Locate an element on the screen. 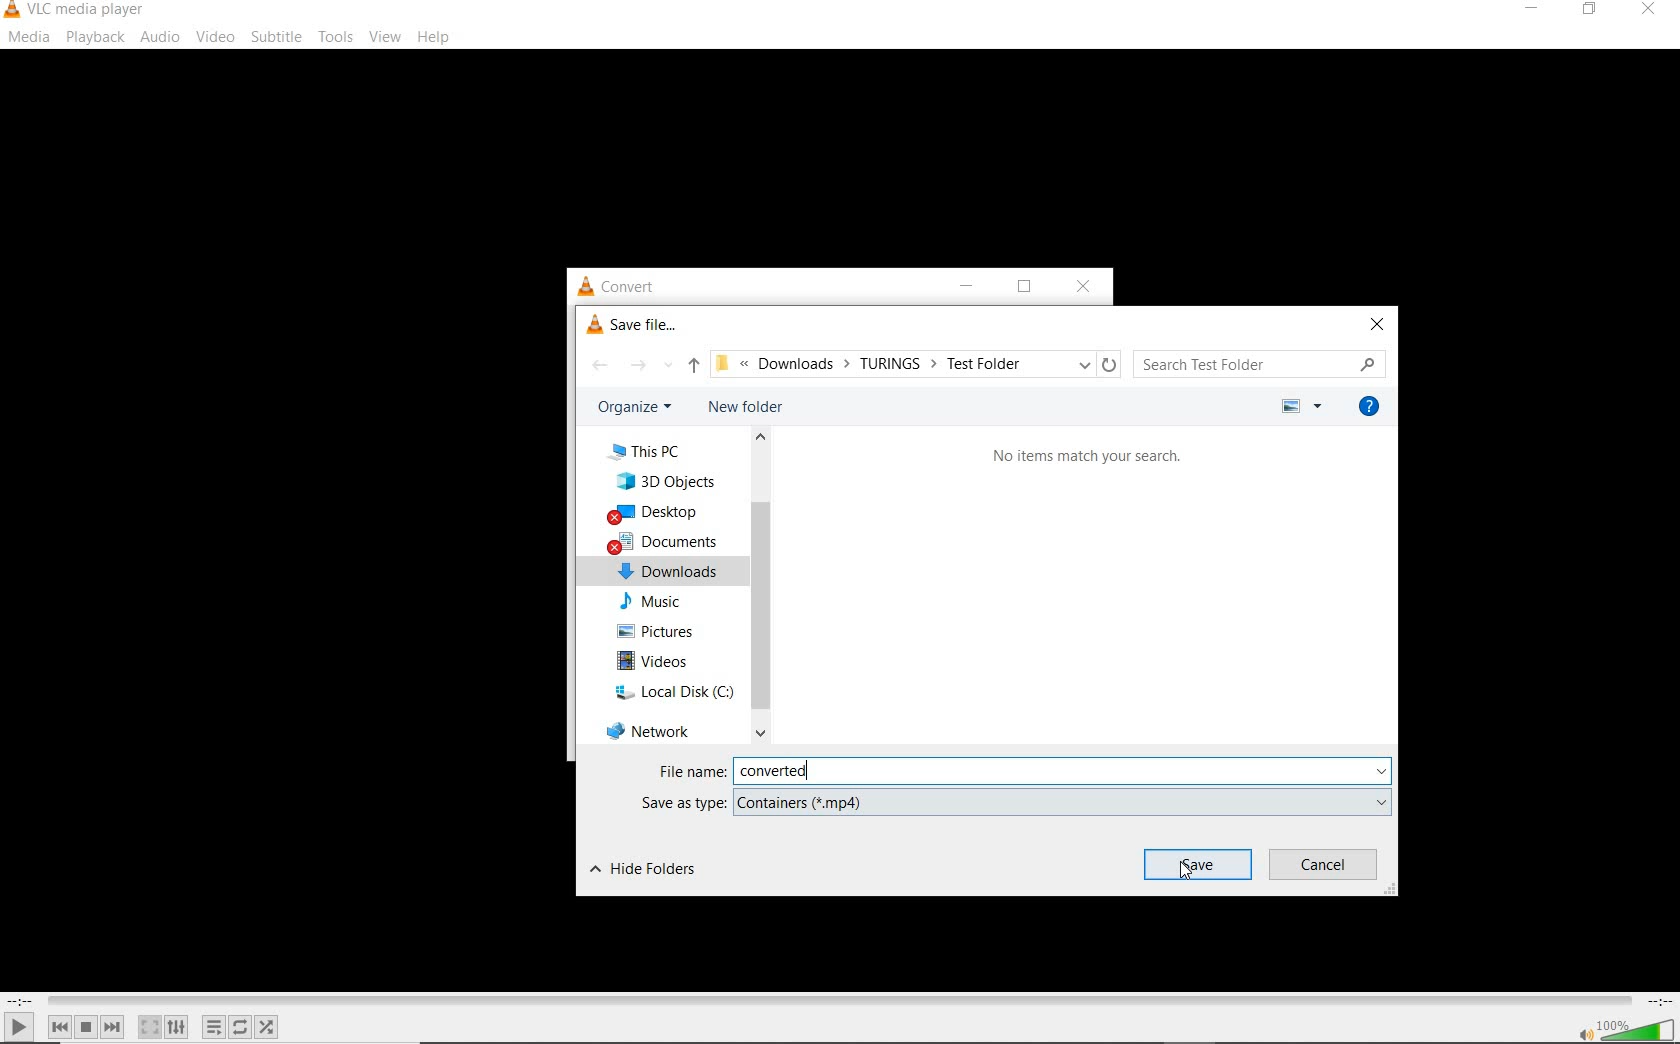 This screenshot has width=1680, height=1044. no items match your search is located at coordinates (1087, 455).